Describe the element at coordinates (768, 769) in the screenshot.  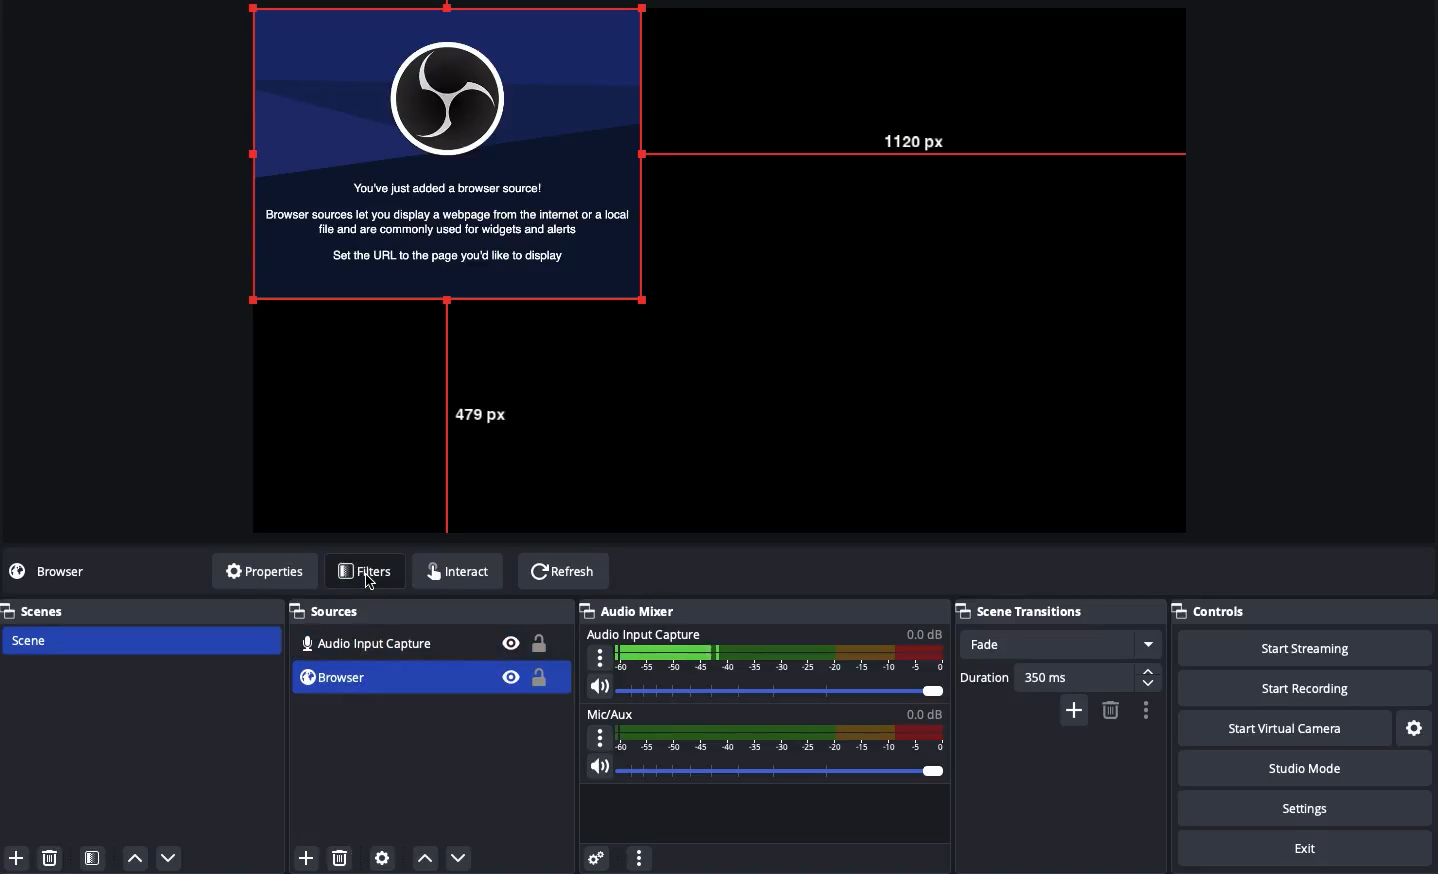
I see `Volume` at that location.